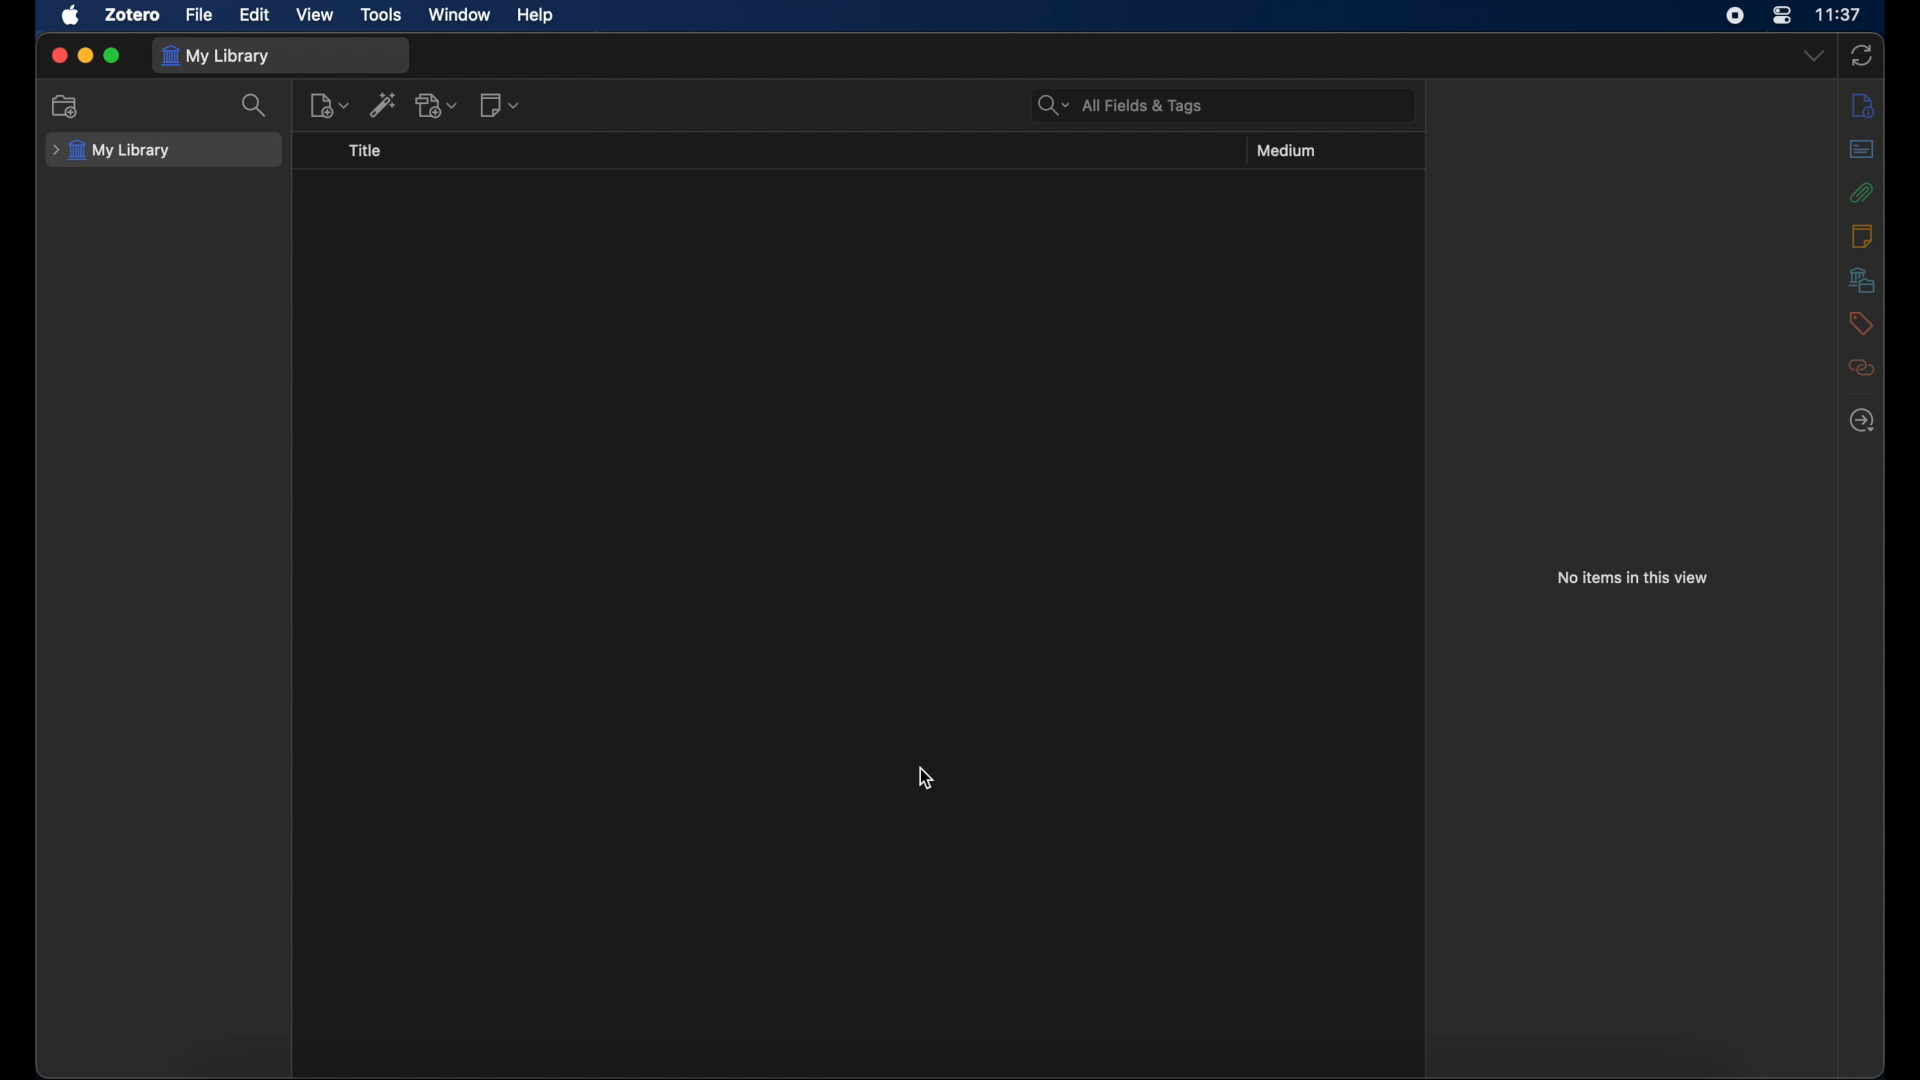 Image resolution: width=1920 pixels, height=1080 pixels. Describe the element at coordinates (330, 105) in the screenshot. I see `new item` at that location.